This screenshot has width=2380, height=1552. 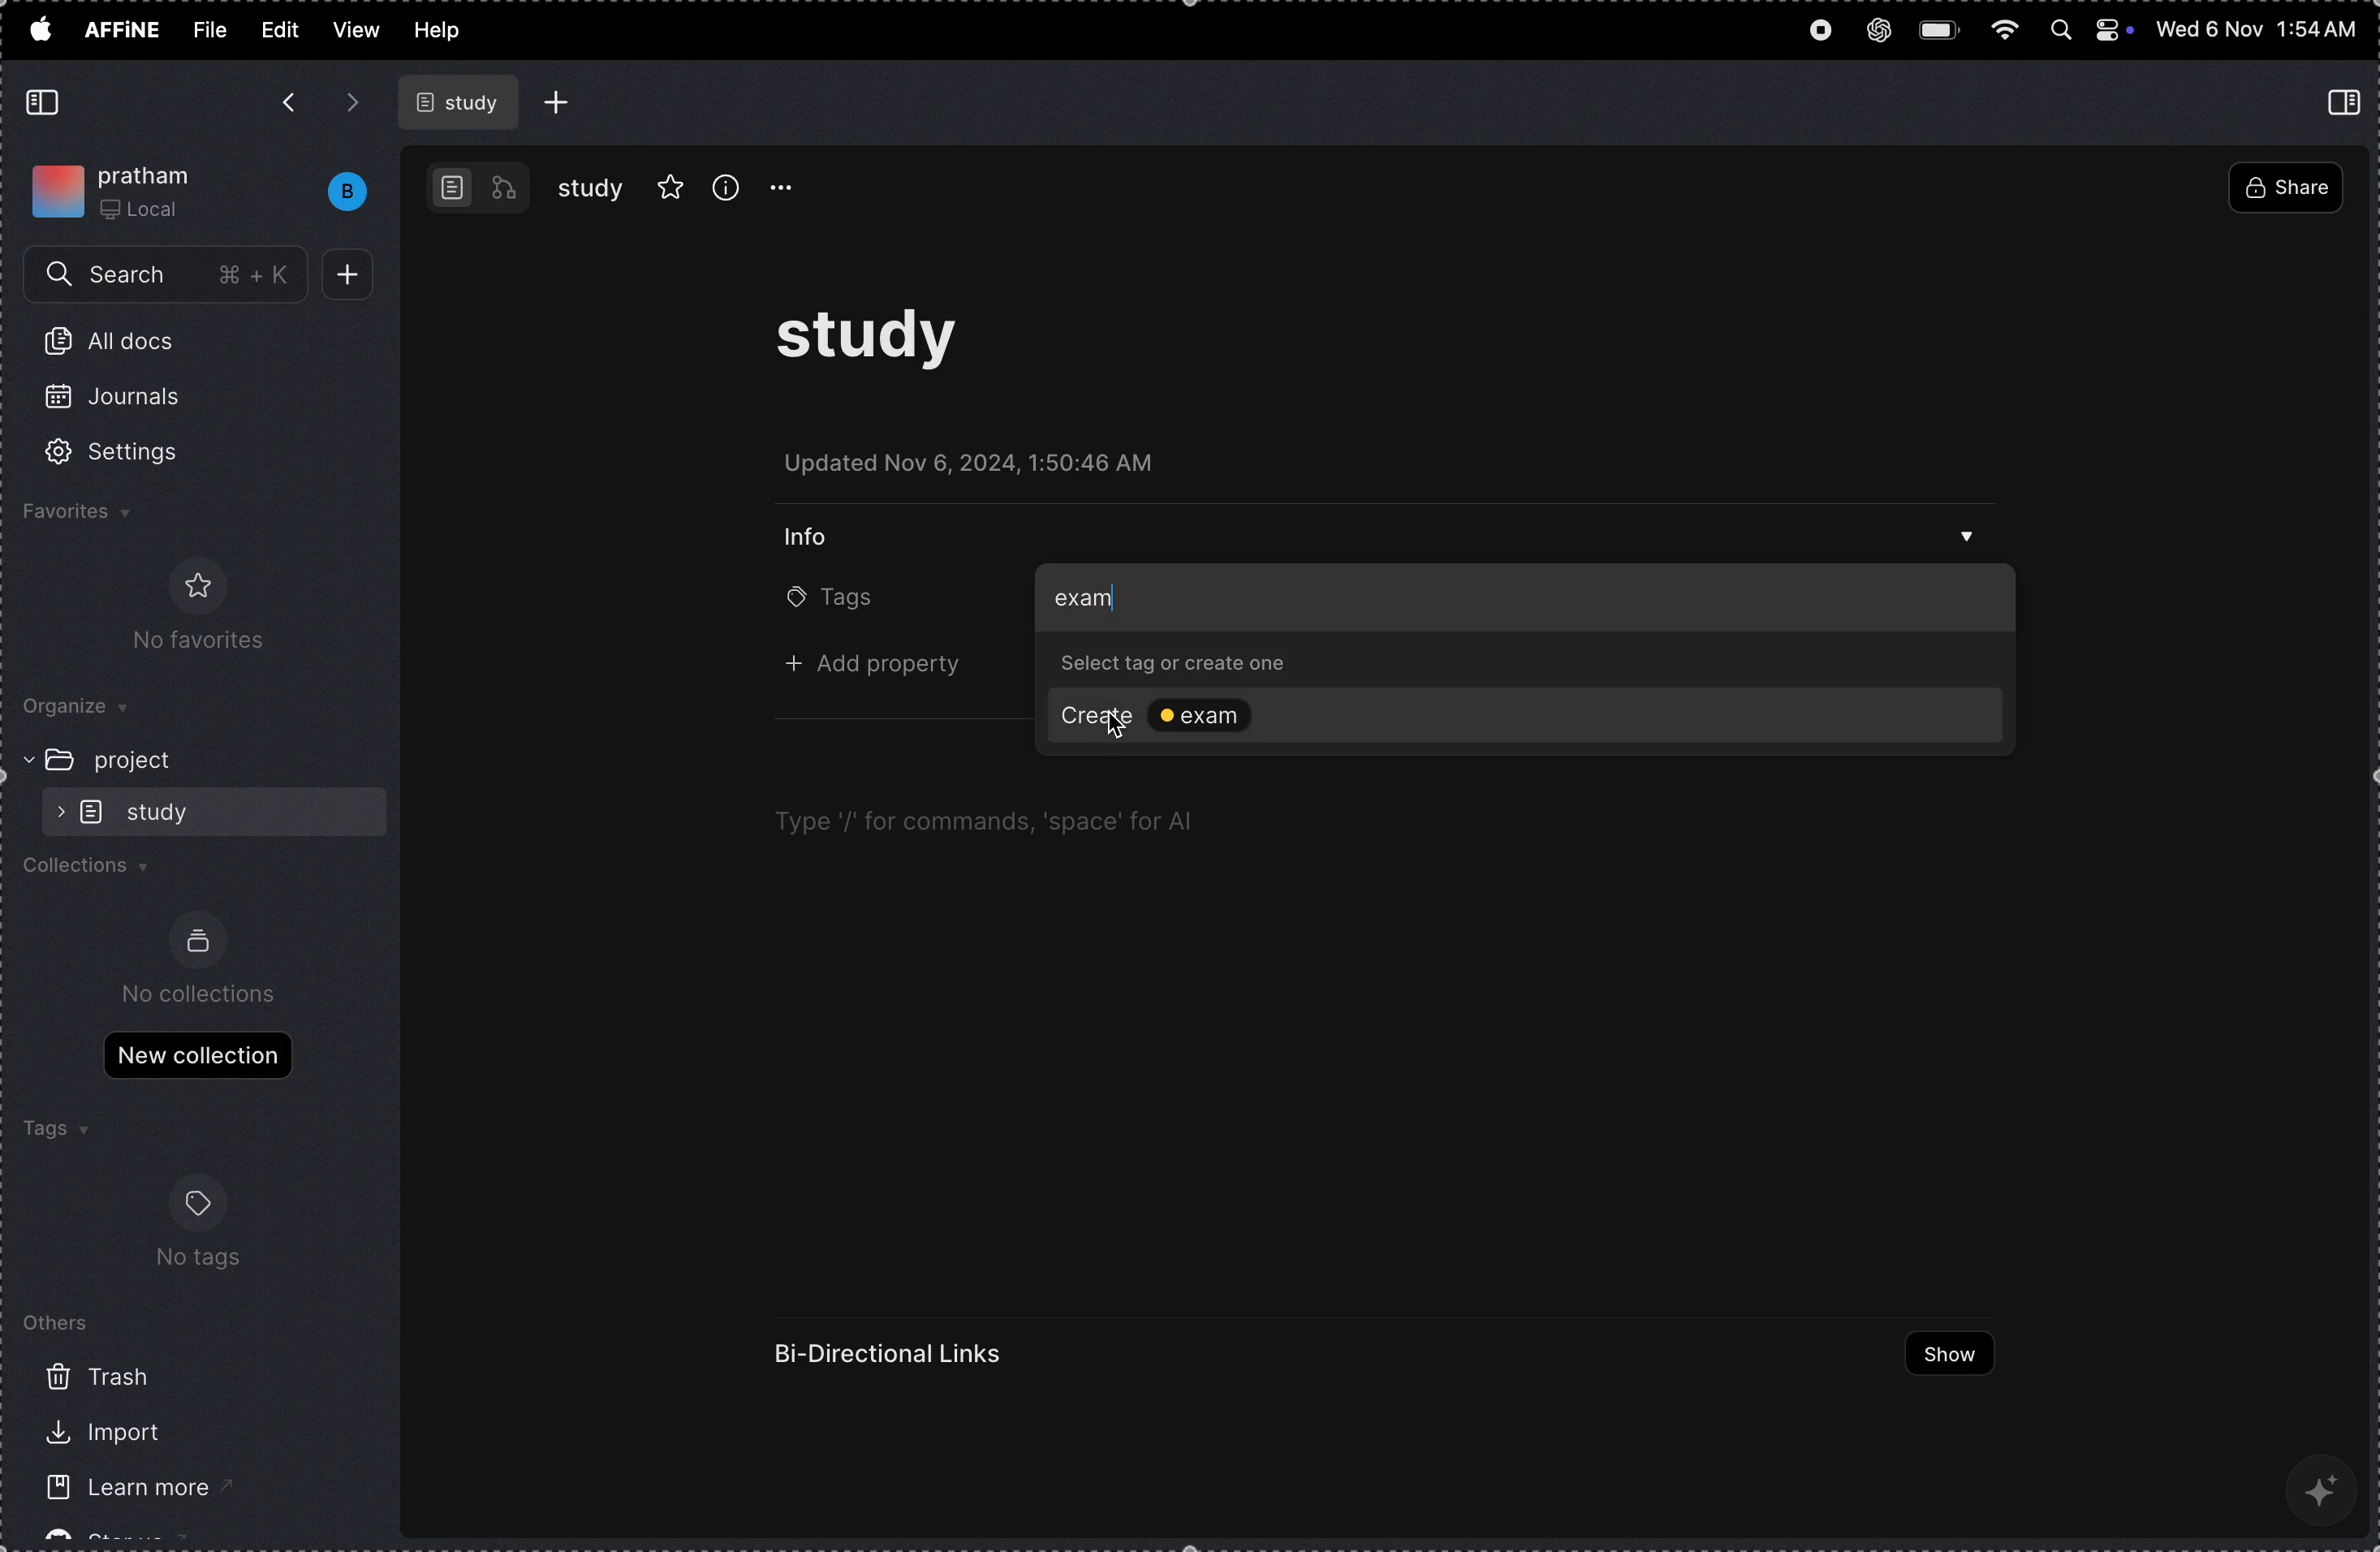 What do you see at coordinates (2090, 32) in the screenshot?
I see `apple widgets` at bounding box center [2090, 32].